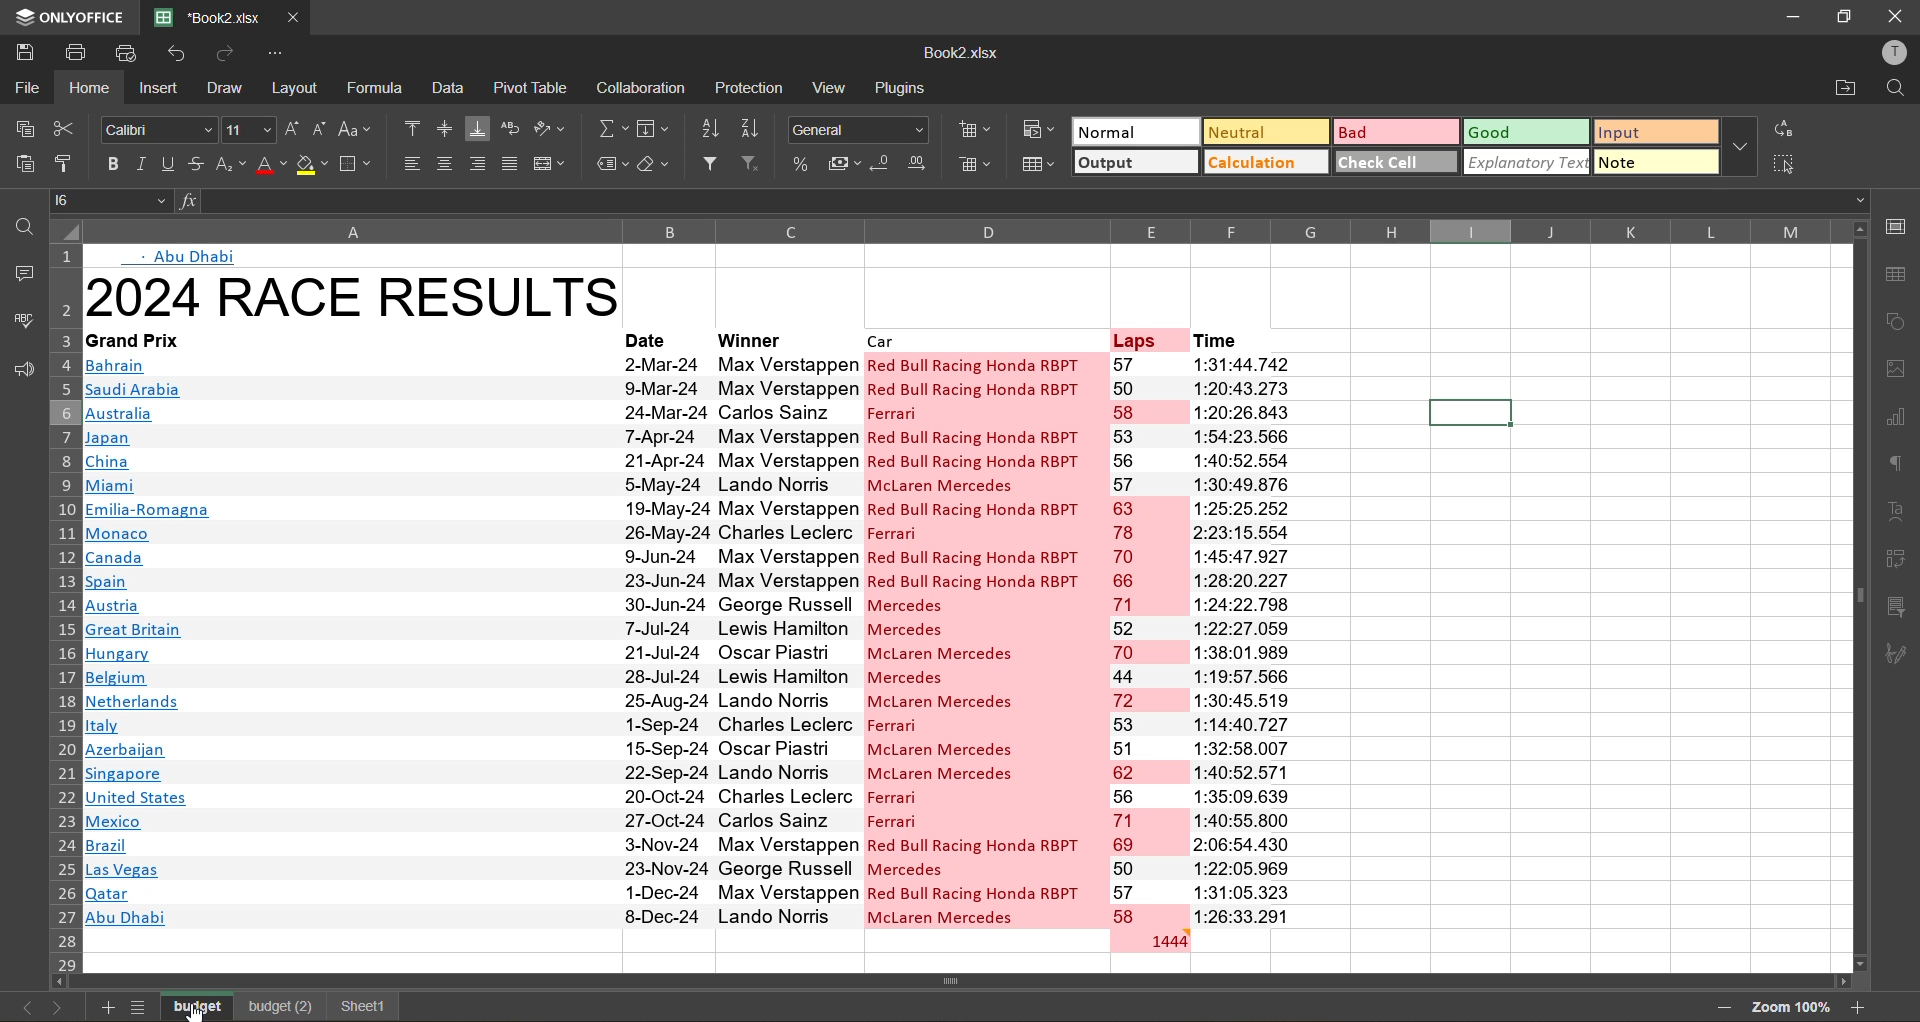 This screenshot has height=1022, width=1920. I want to click on decrement size, so click(322, 129).